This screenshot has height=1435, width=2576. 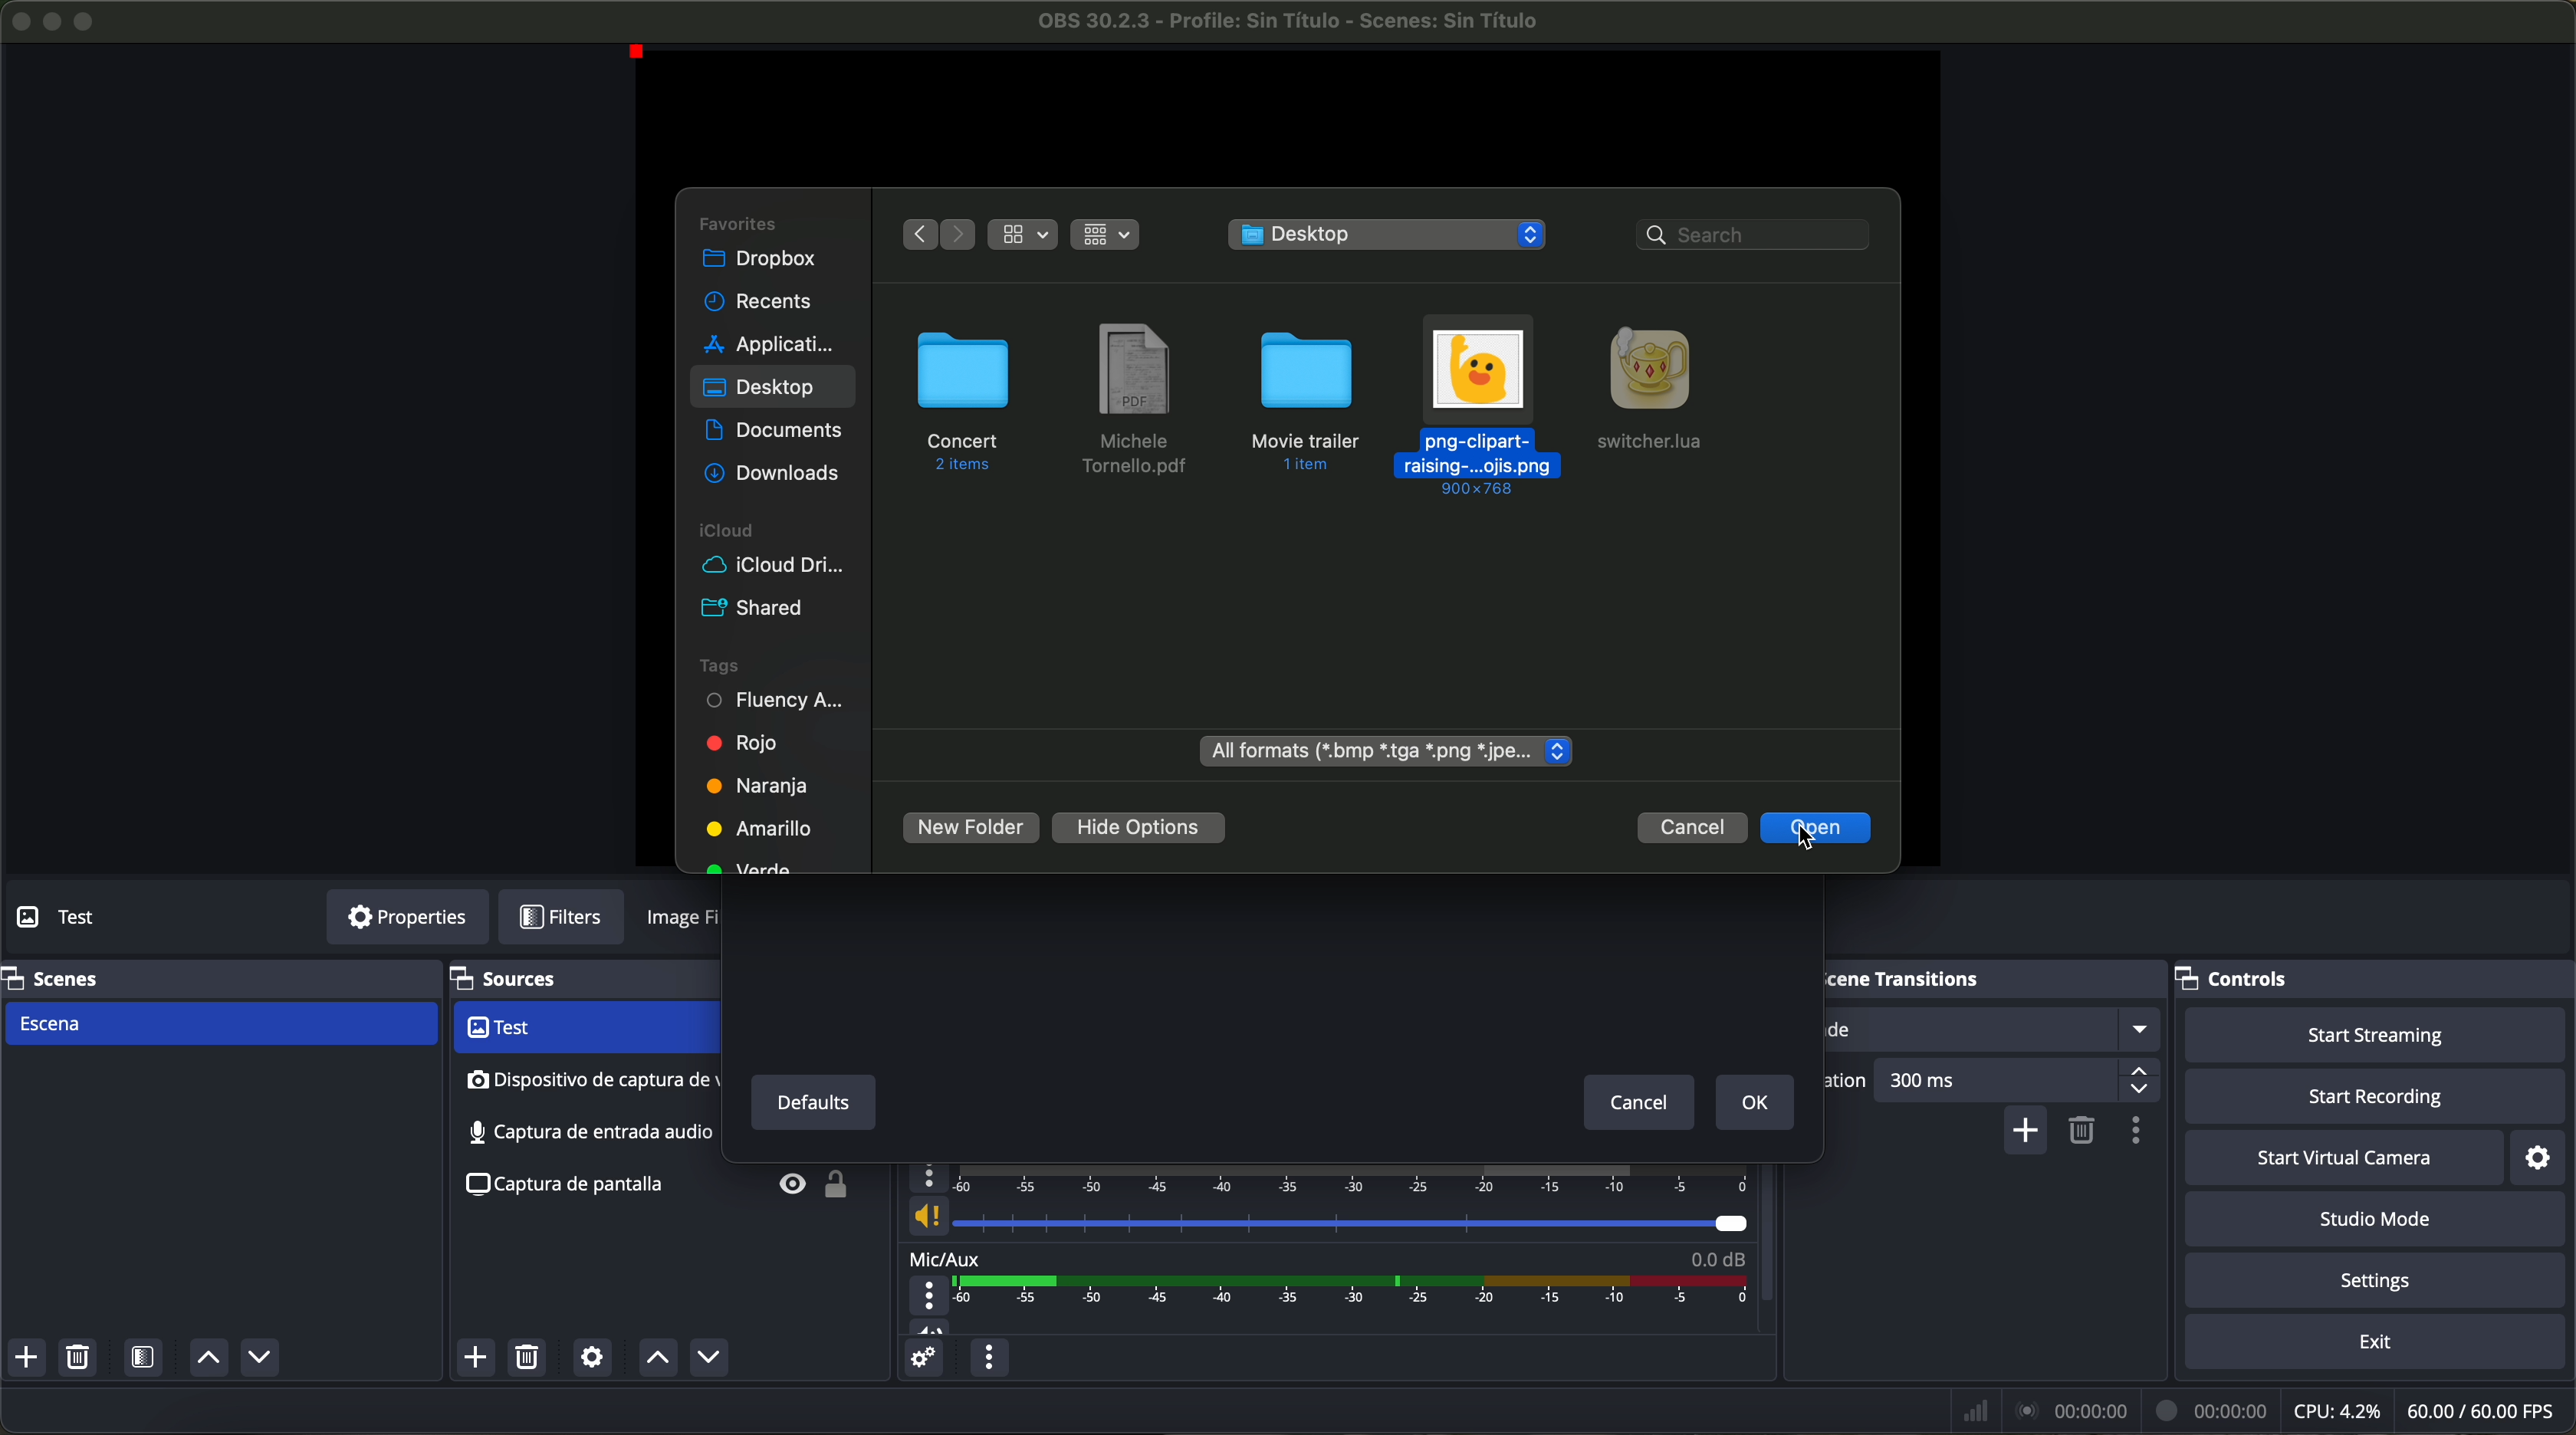 I want to click on scroll down, so click(x=1769, y=1218).